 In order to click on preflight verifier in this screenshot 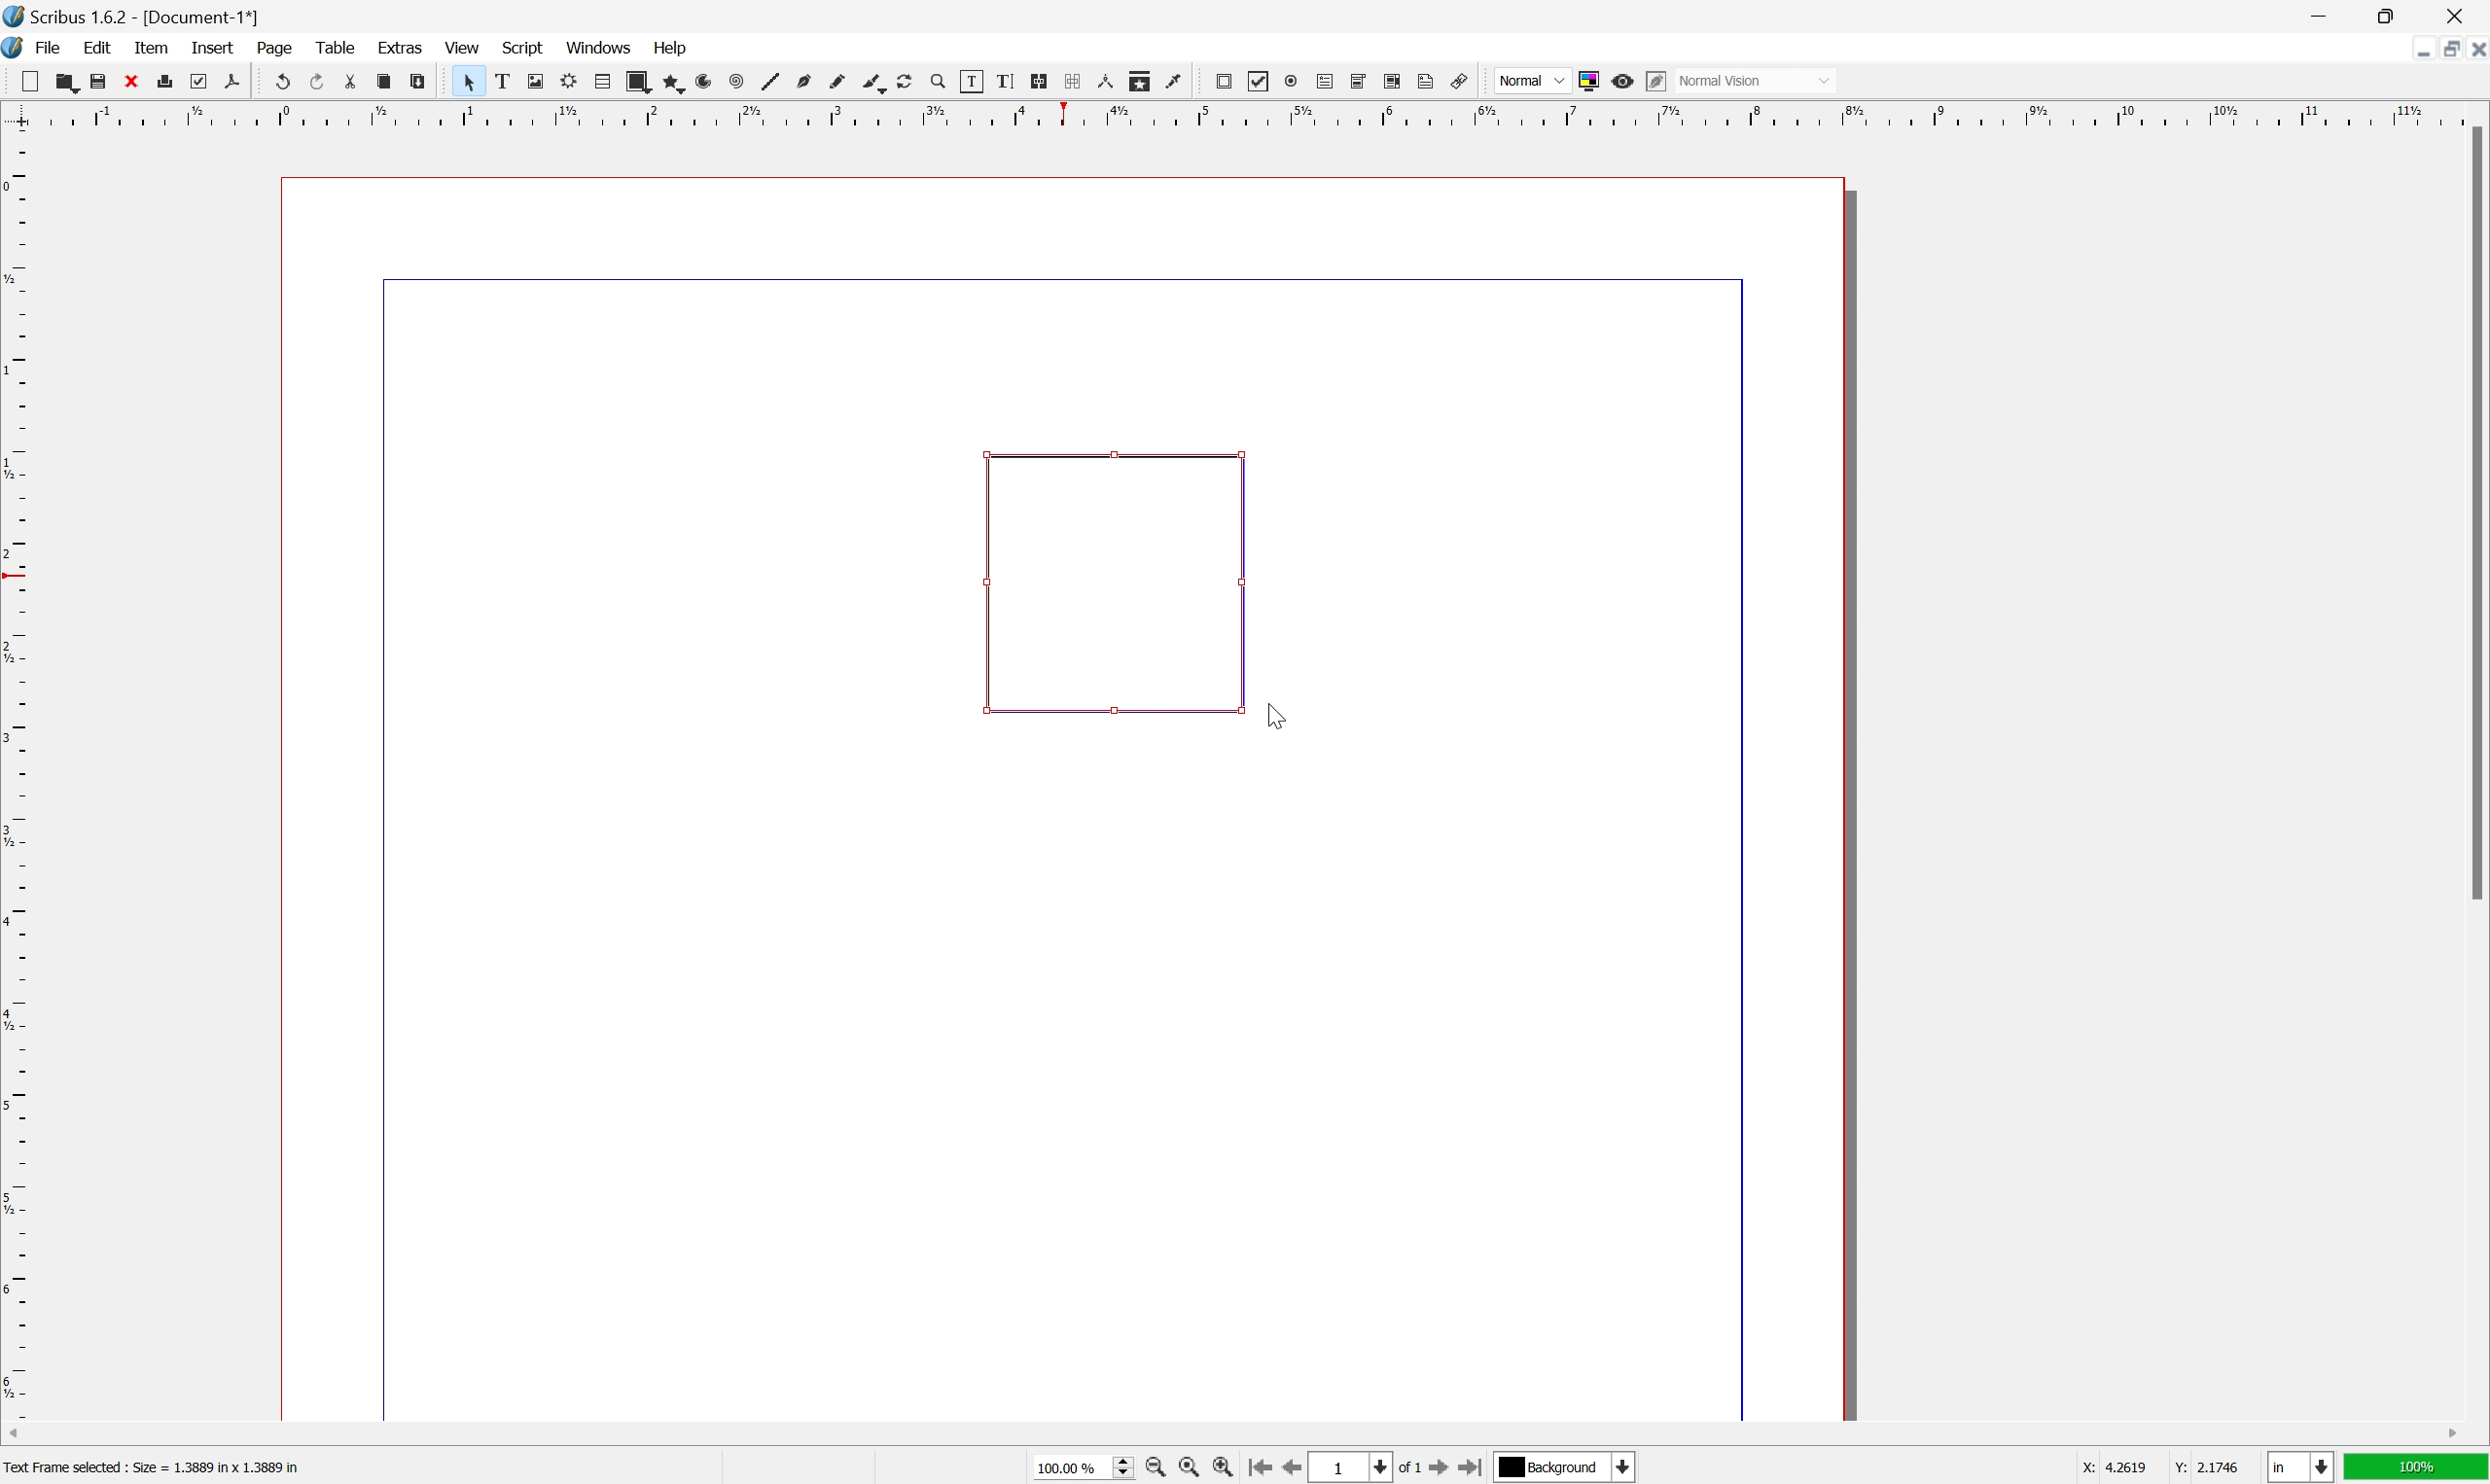, I will do `click(199, 81)`.